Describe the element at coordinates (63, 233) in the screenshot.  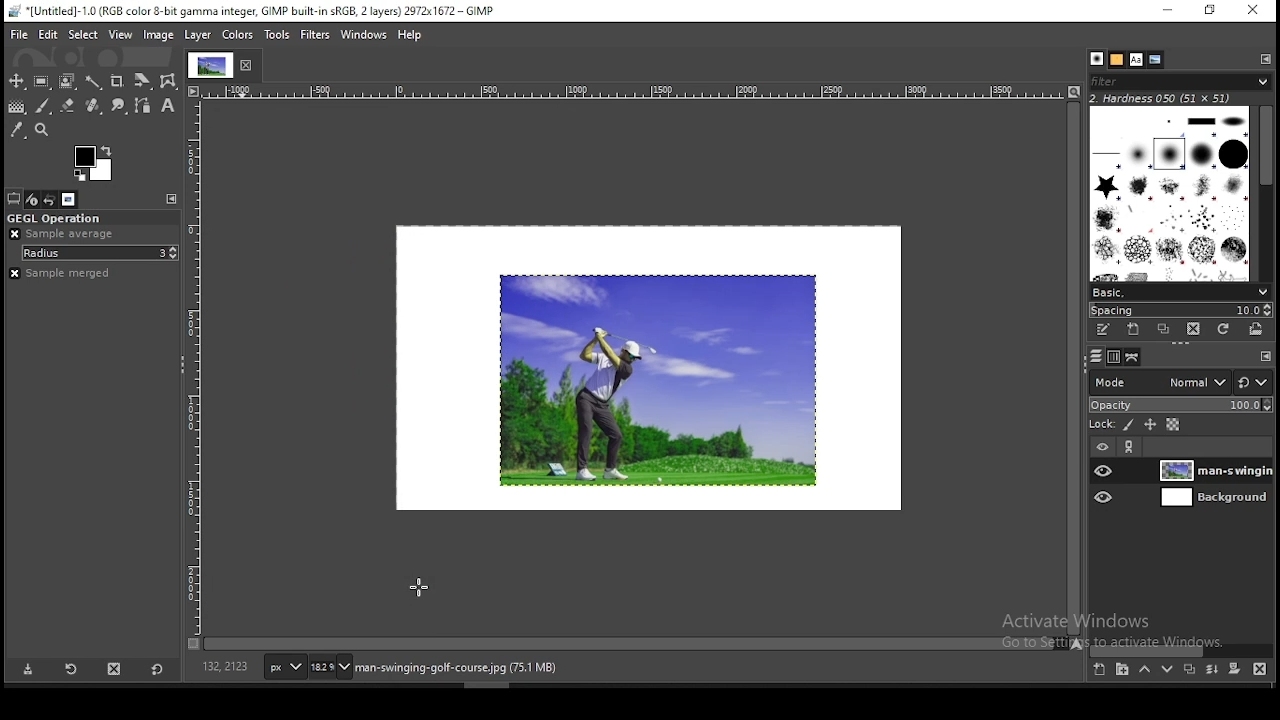
I see `ample average` at that location.